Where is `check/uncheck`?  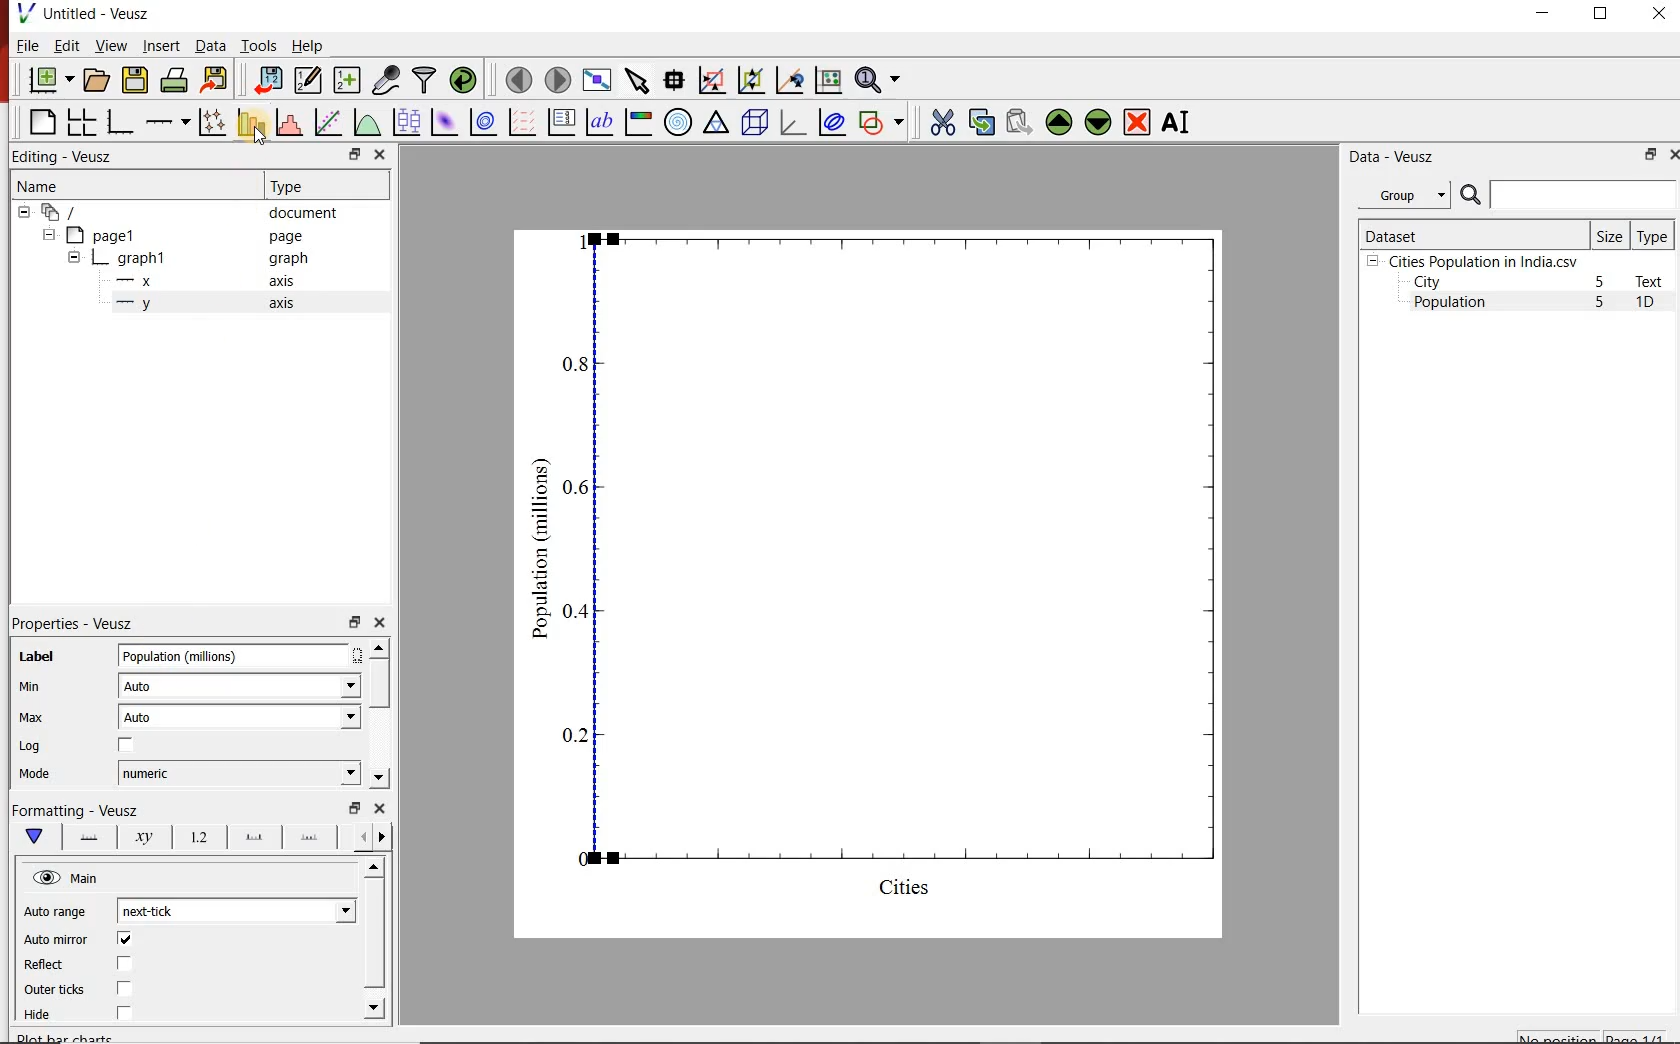
check/uncheck is located at coordinates (124, 939).